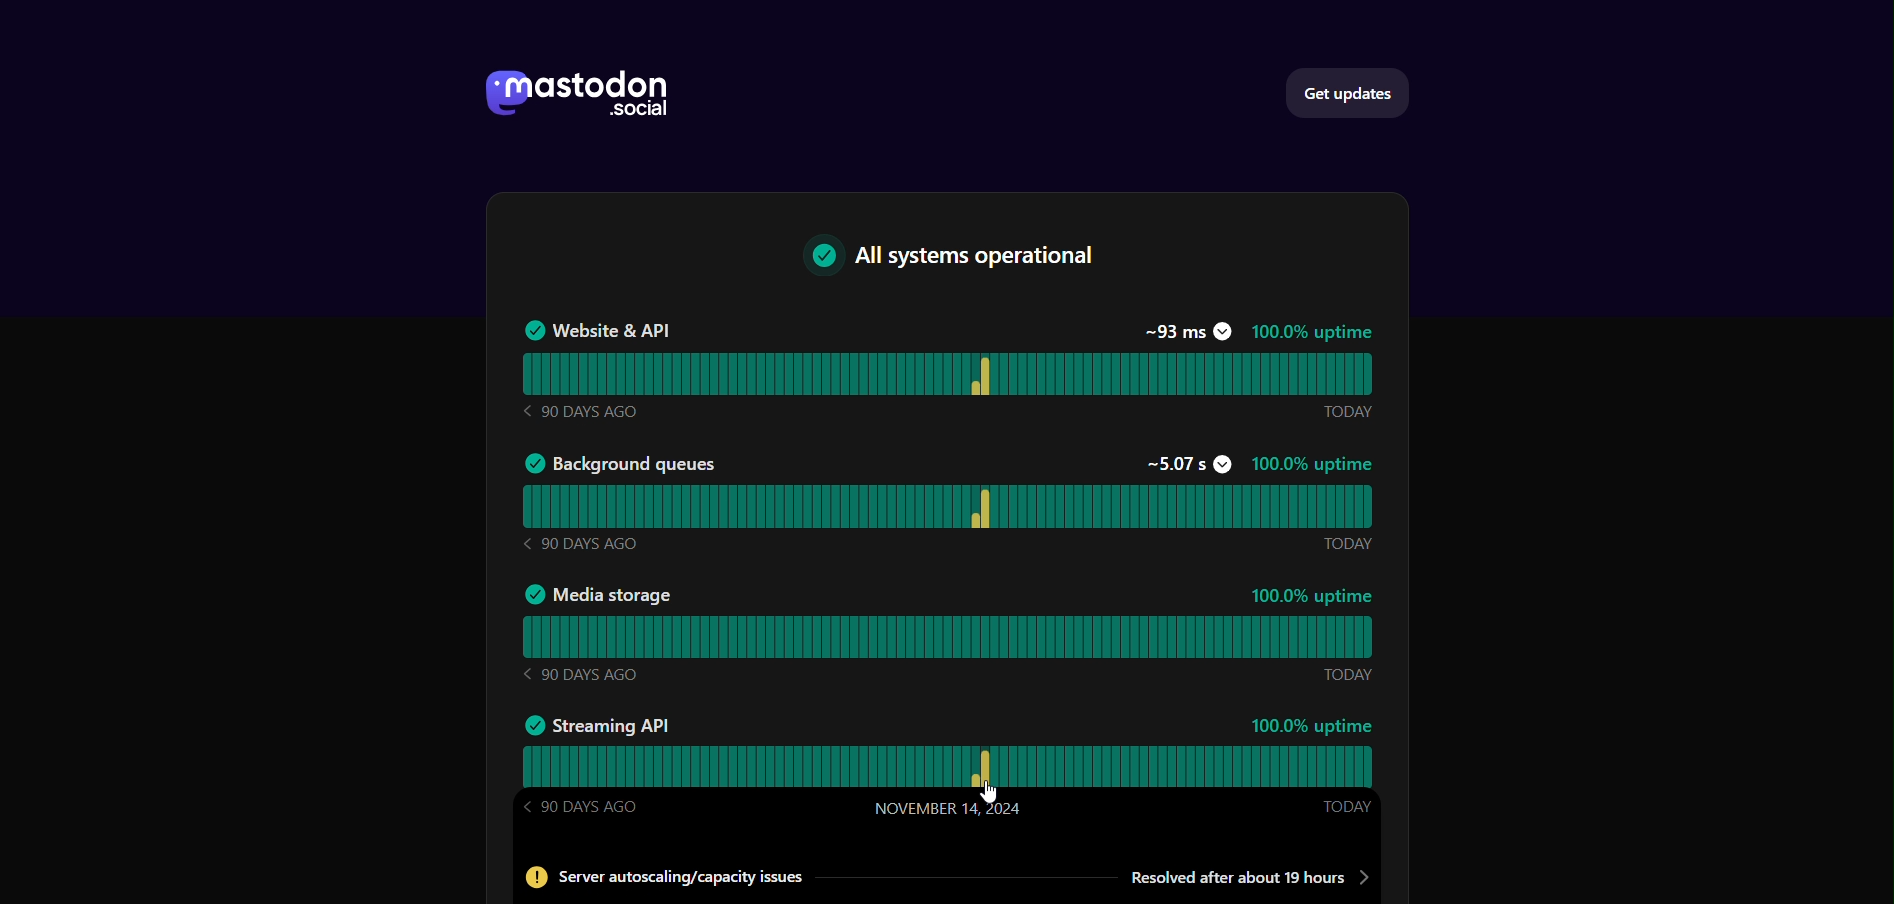 This screenshot has width=1894, height=904. What do you see at coordinates (1347, 412) in the screenshot?
I see `Today` at bounding box center [1347, 412].